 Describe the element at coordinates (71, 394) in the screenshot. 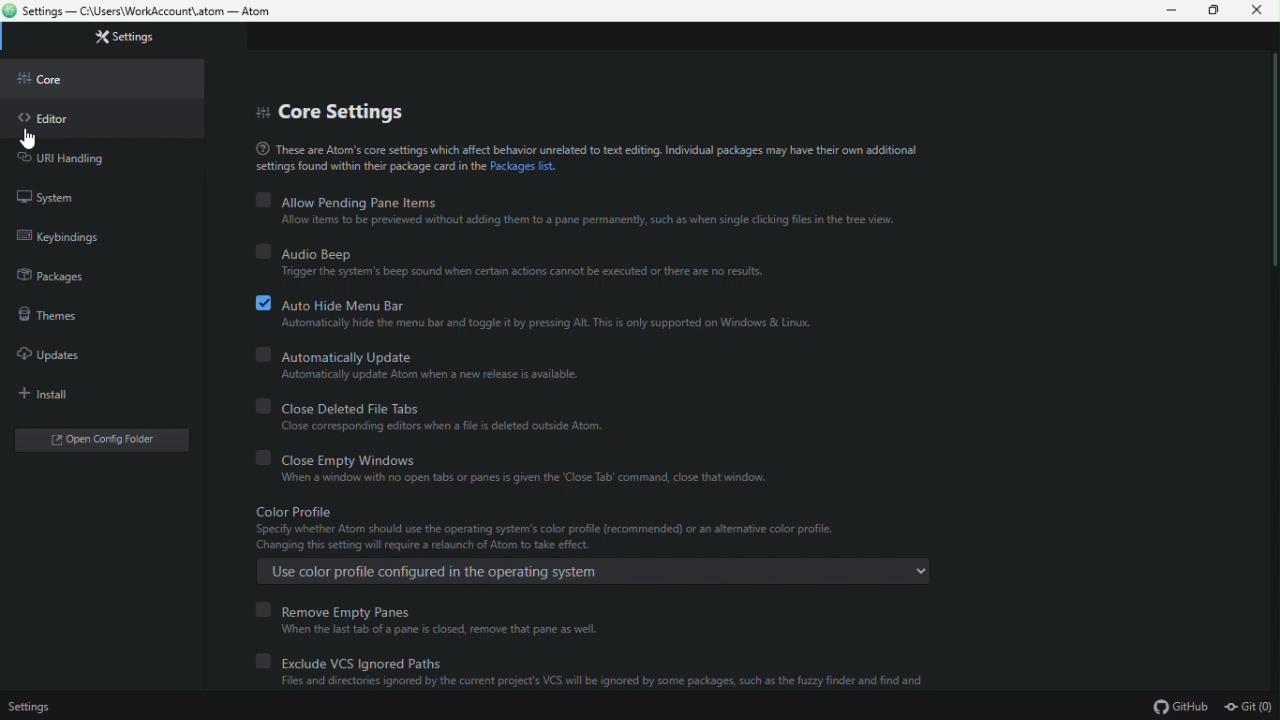

I see `Install` at that location.